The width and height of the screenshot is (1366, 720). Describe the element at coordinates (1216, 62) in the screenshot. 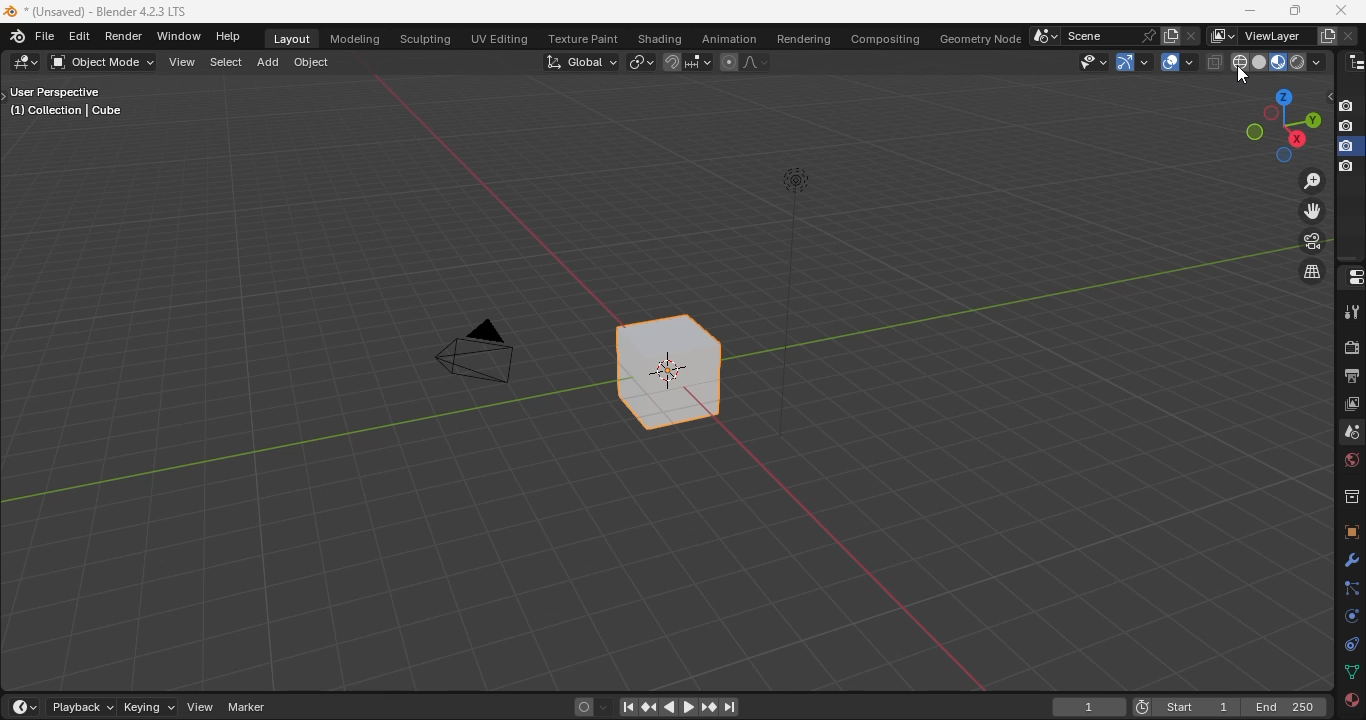

I see `toggle x-ray` at that location.